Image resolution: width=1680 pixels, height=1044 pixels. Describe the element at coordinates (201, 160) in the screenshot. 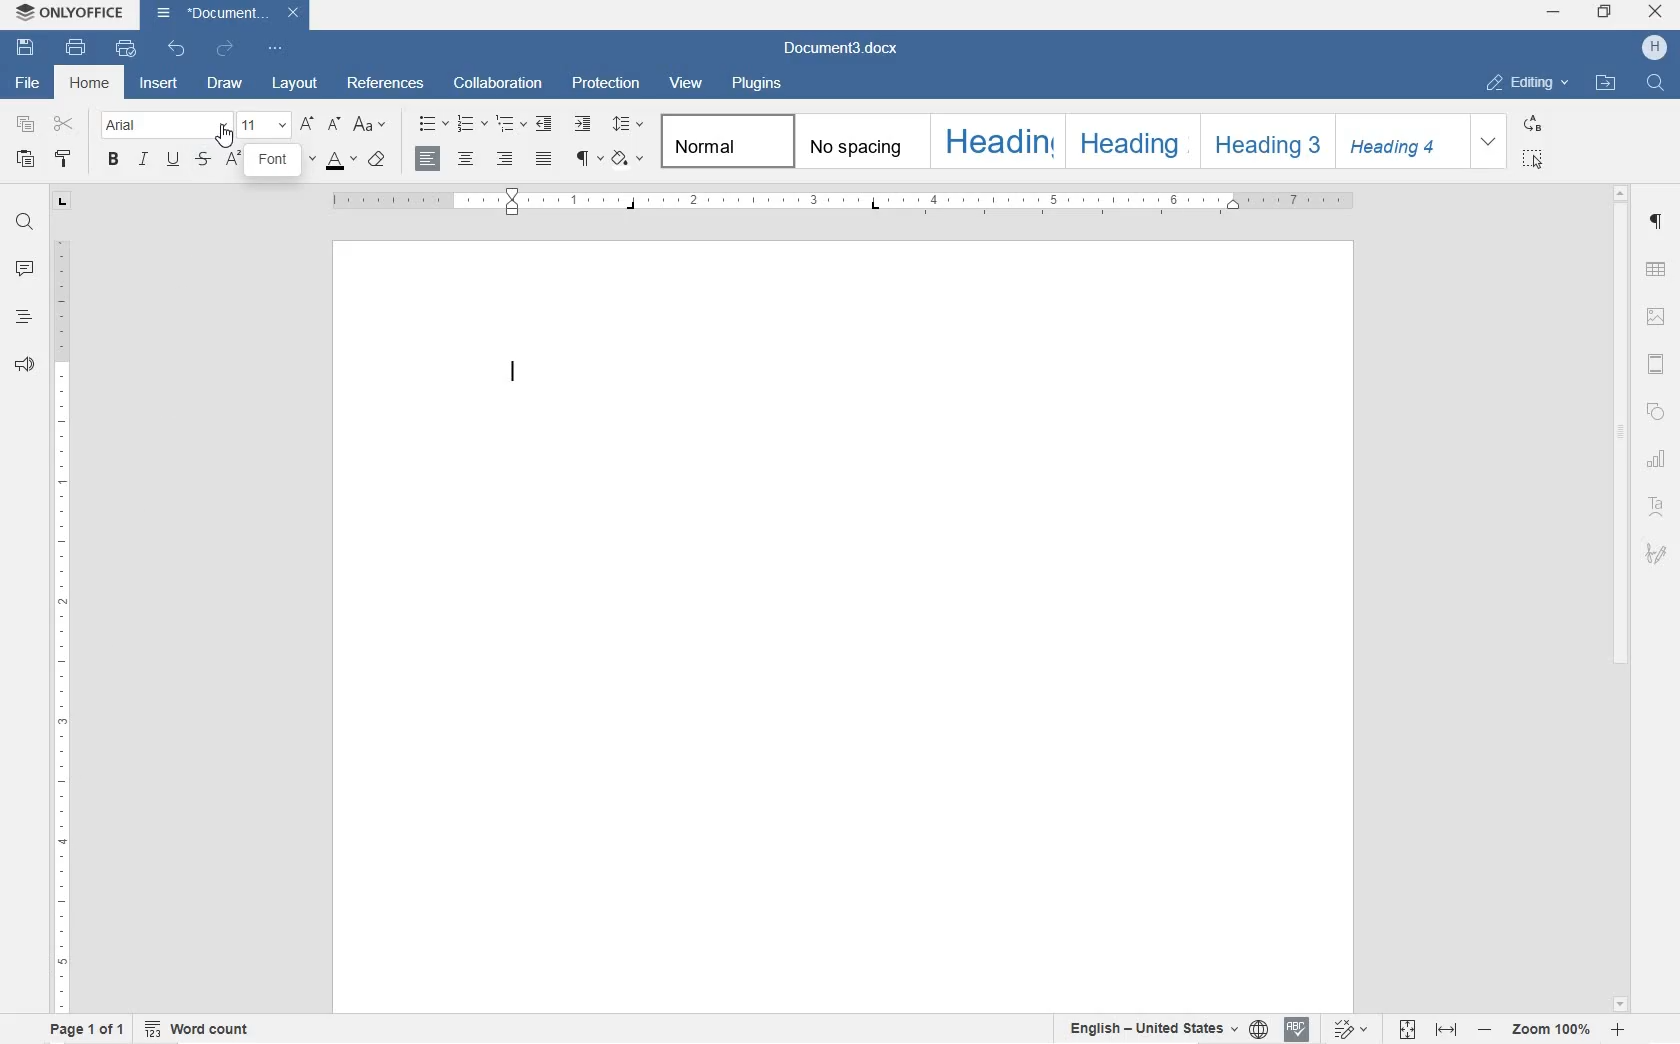

I see `STRIKETHROUGH` at that location.